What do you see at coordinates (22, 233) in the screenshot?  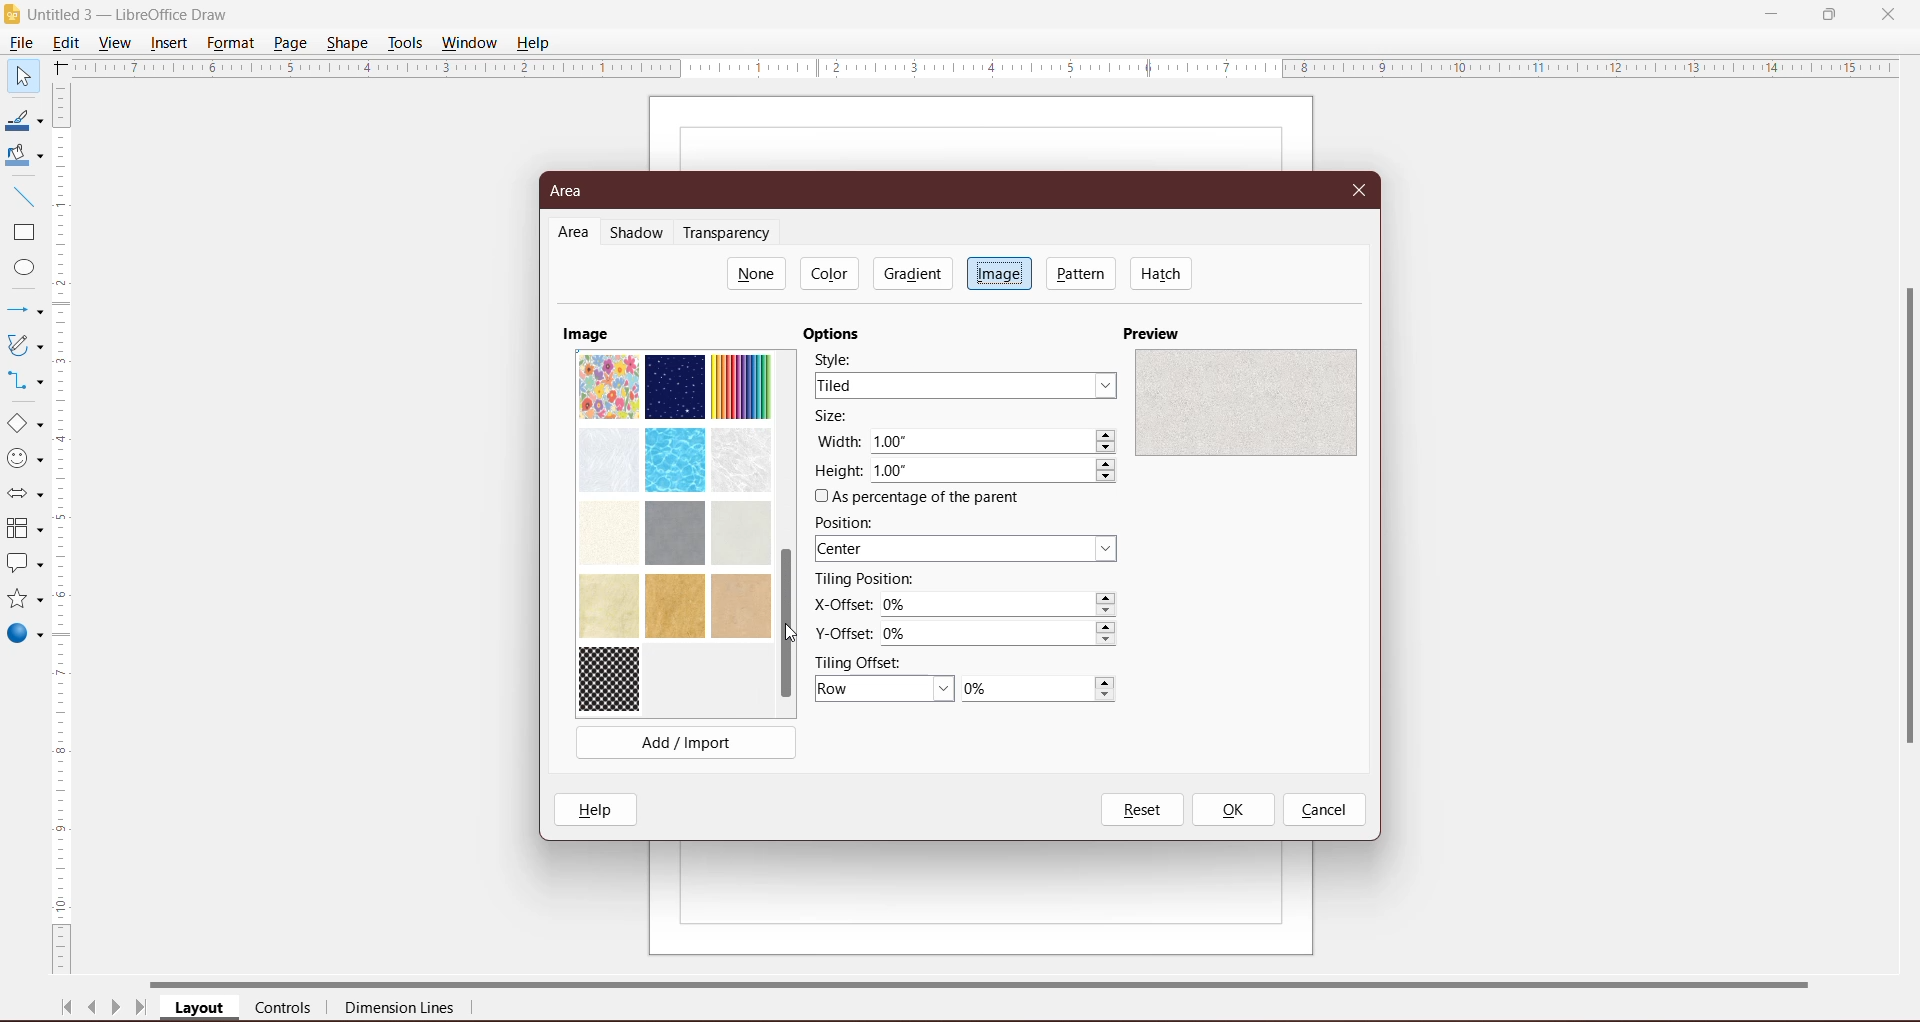 I see `Rectangle` at bounding box center [22, 233].